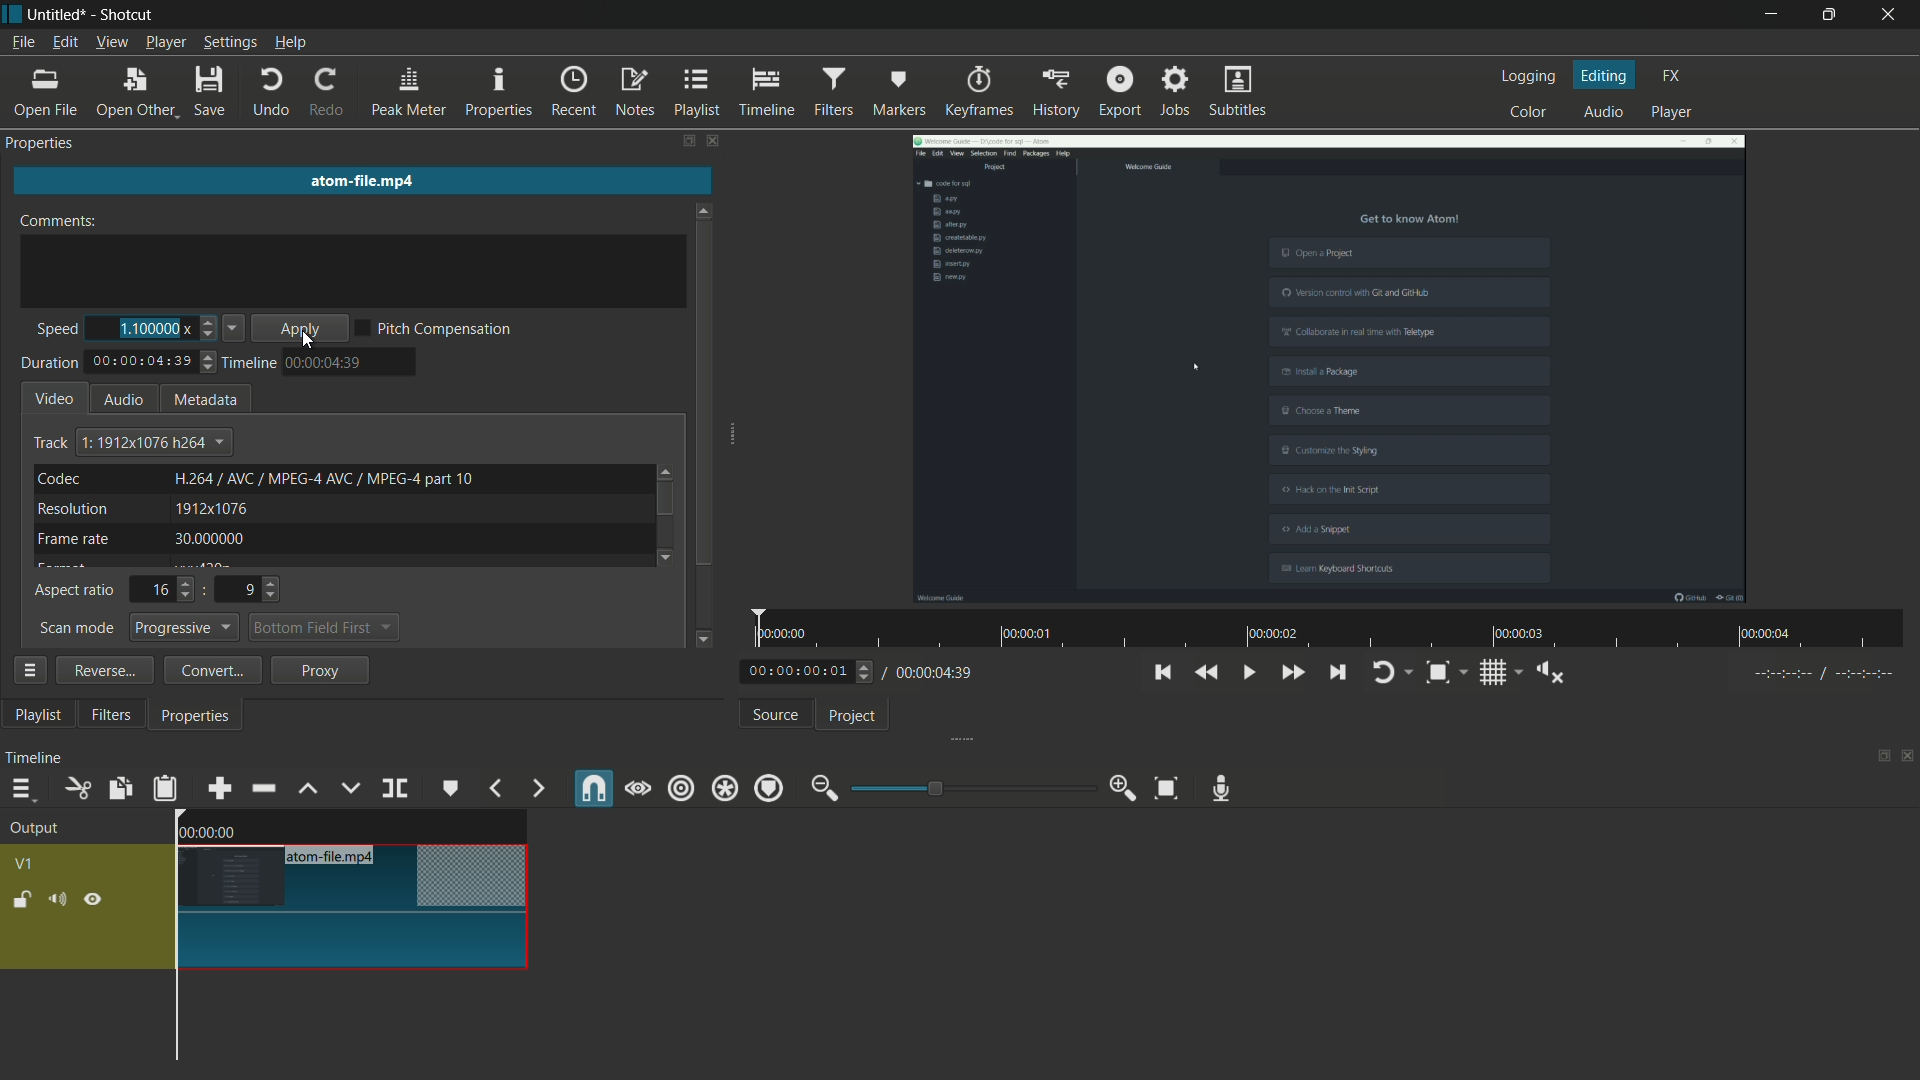 This screenshot has width=1920, height=1080. I want to click on scroll bar, so click(664, 500).